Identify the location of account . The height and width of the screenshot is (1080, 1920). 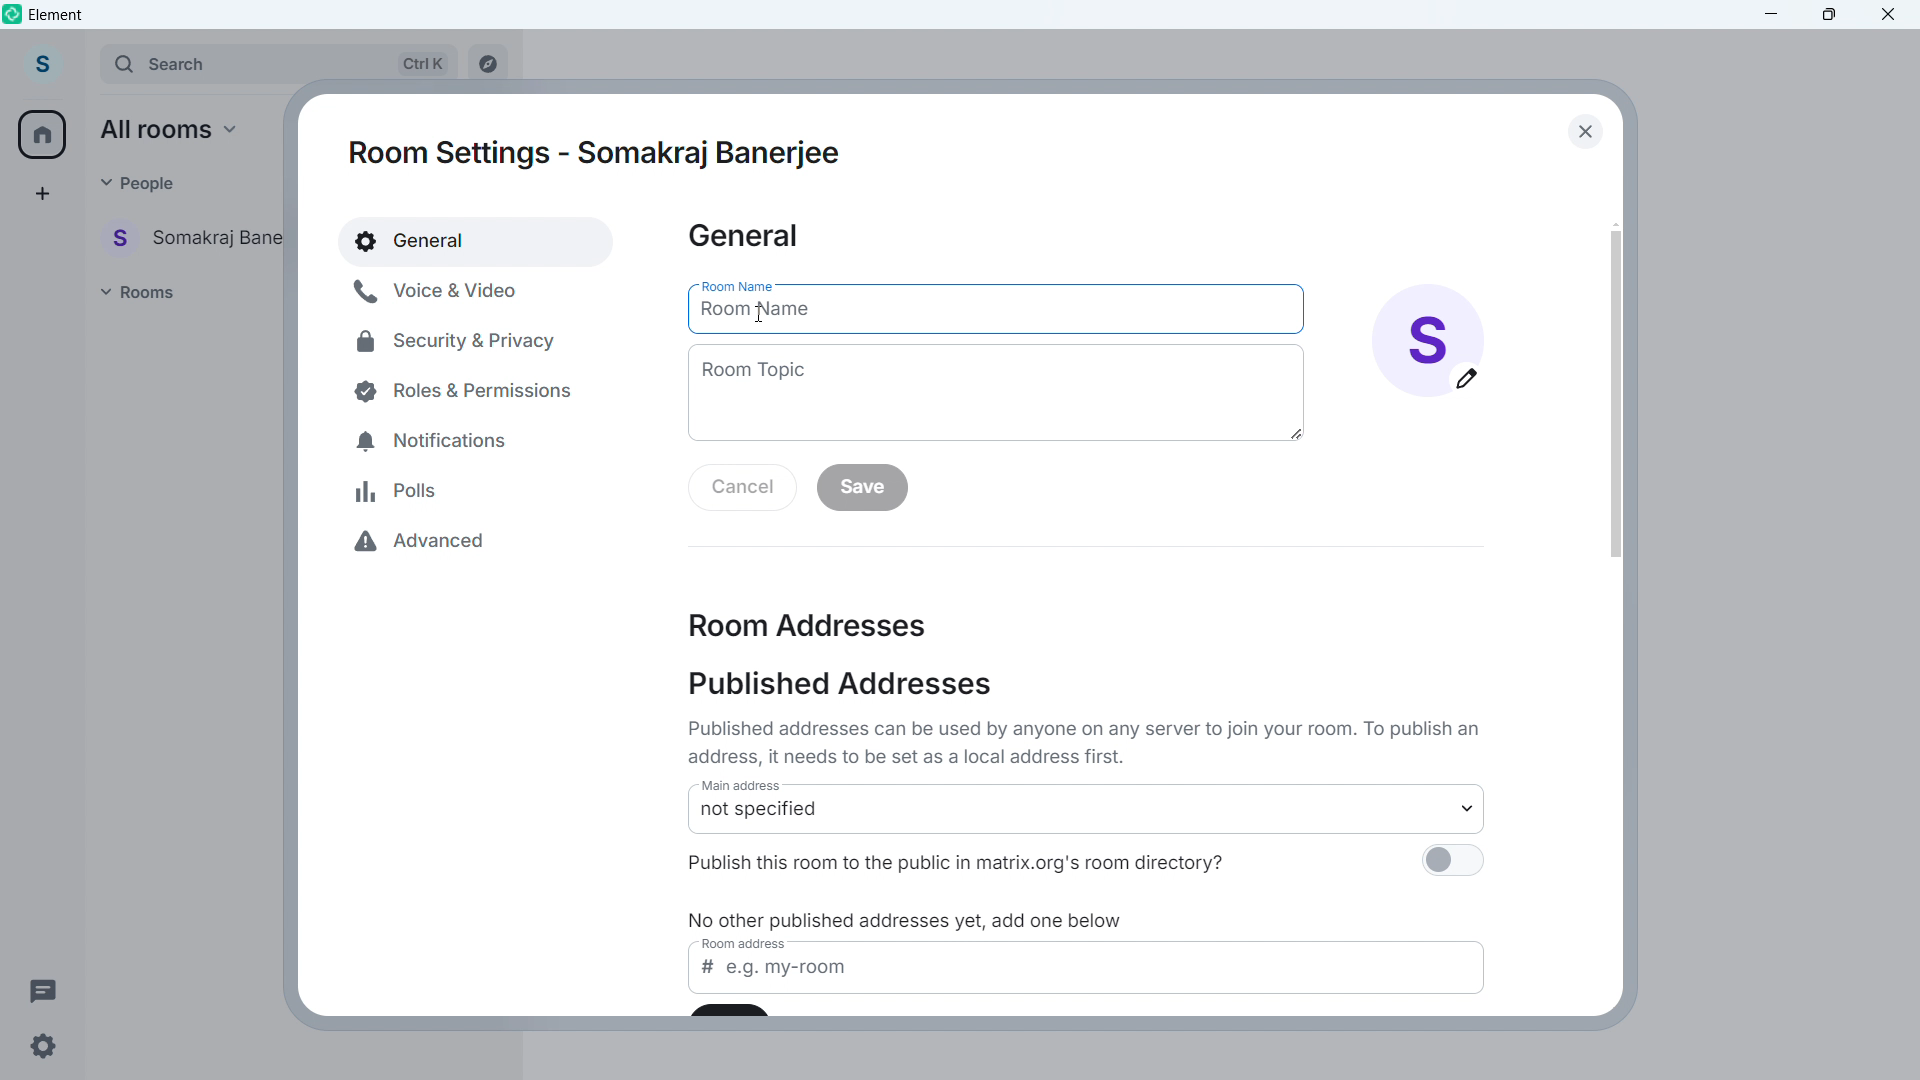
(46, 62).